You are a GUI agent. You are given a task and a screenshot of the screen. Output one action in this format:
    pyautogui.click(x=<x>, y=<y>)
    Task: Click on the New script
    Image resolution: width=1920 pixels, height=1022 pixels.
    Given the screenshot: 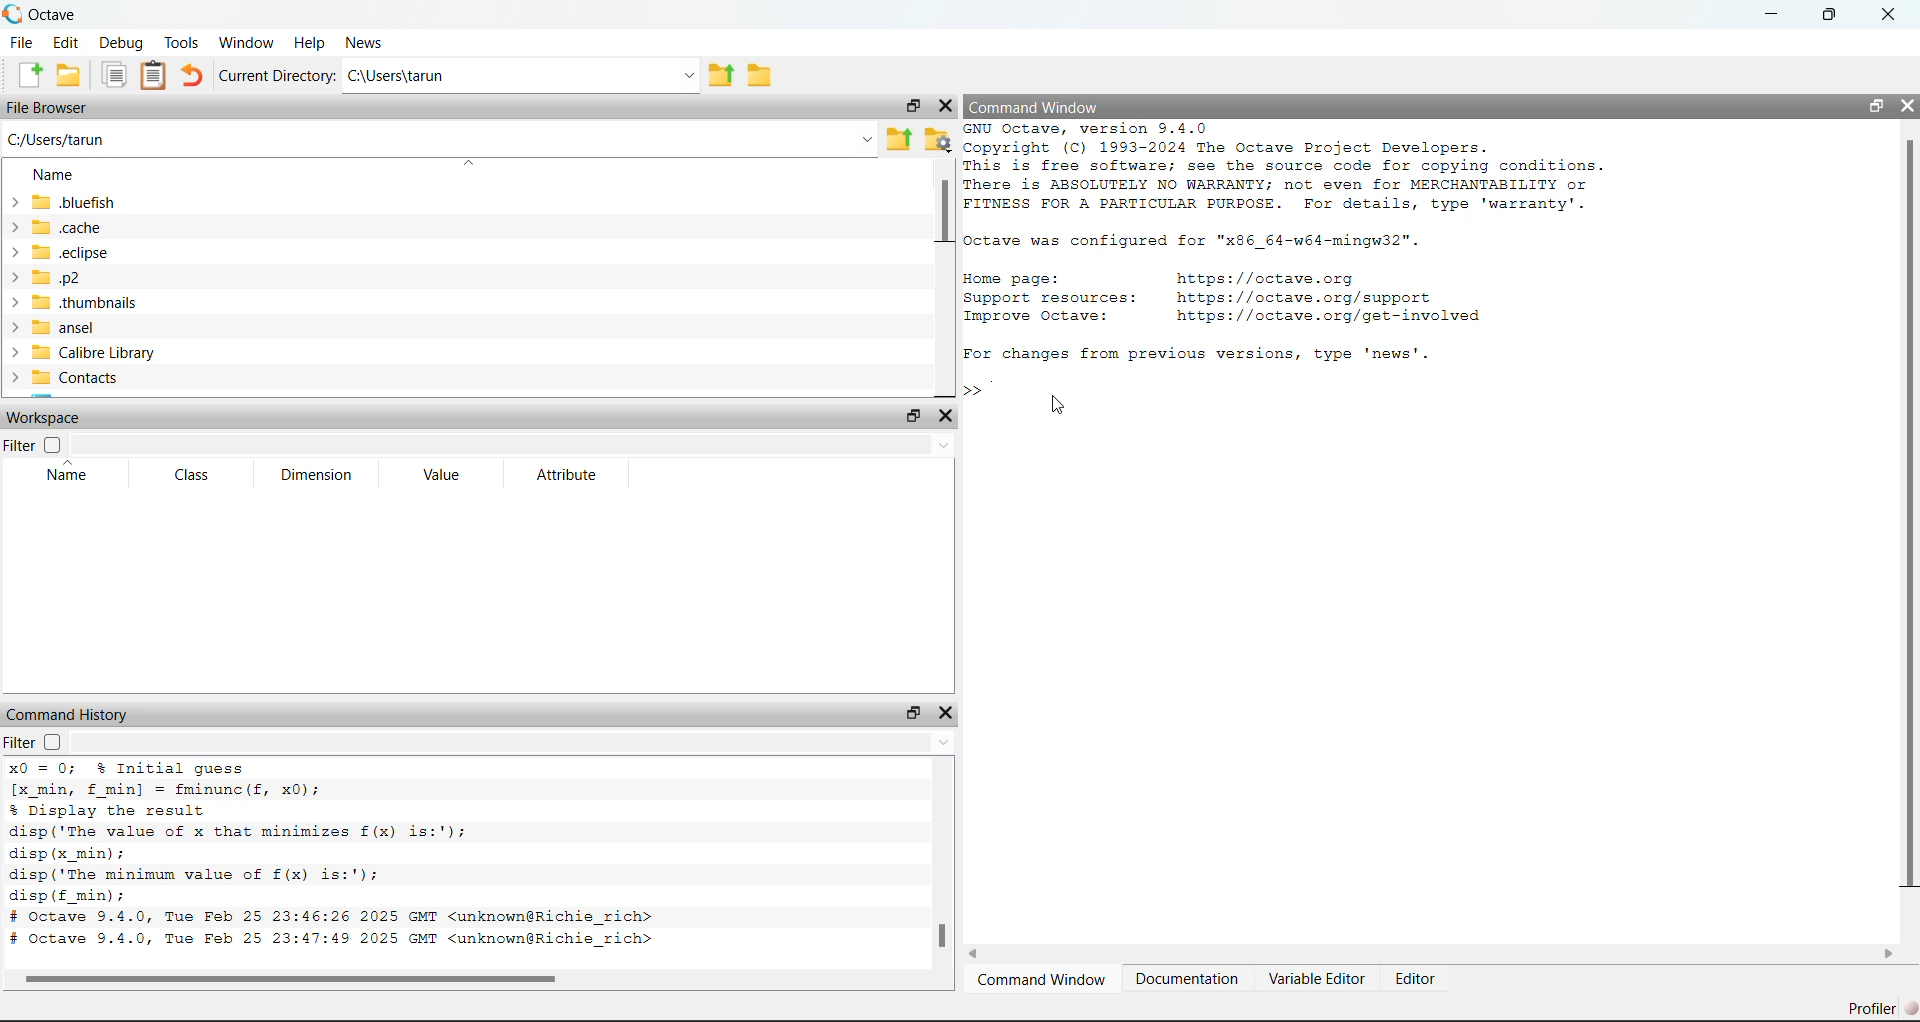 What is the action you would take?
    pyautogui.click(x=31, y=75)
    